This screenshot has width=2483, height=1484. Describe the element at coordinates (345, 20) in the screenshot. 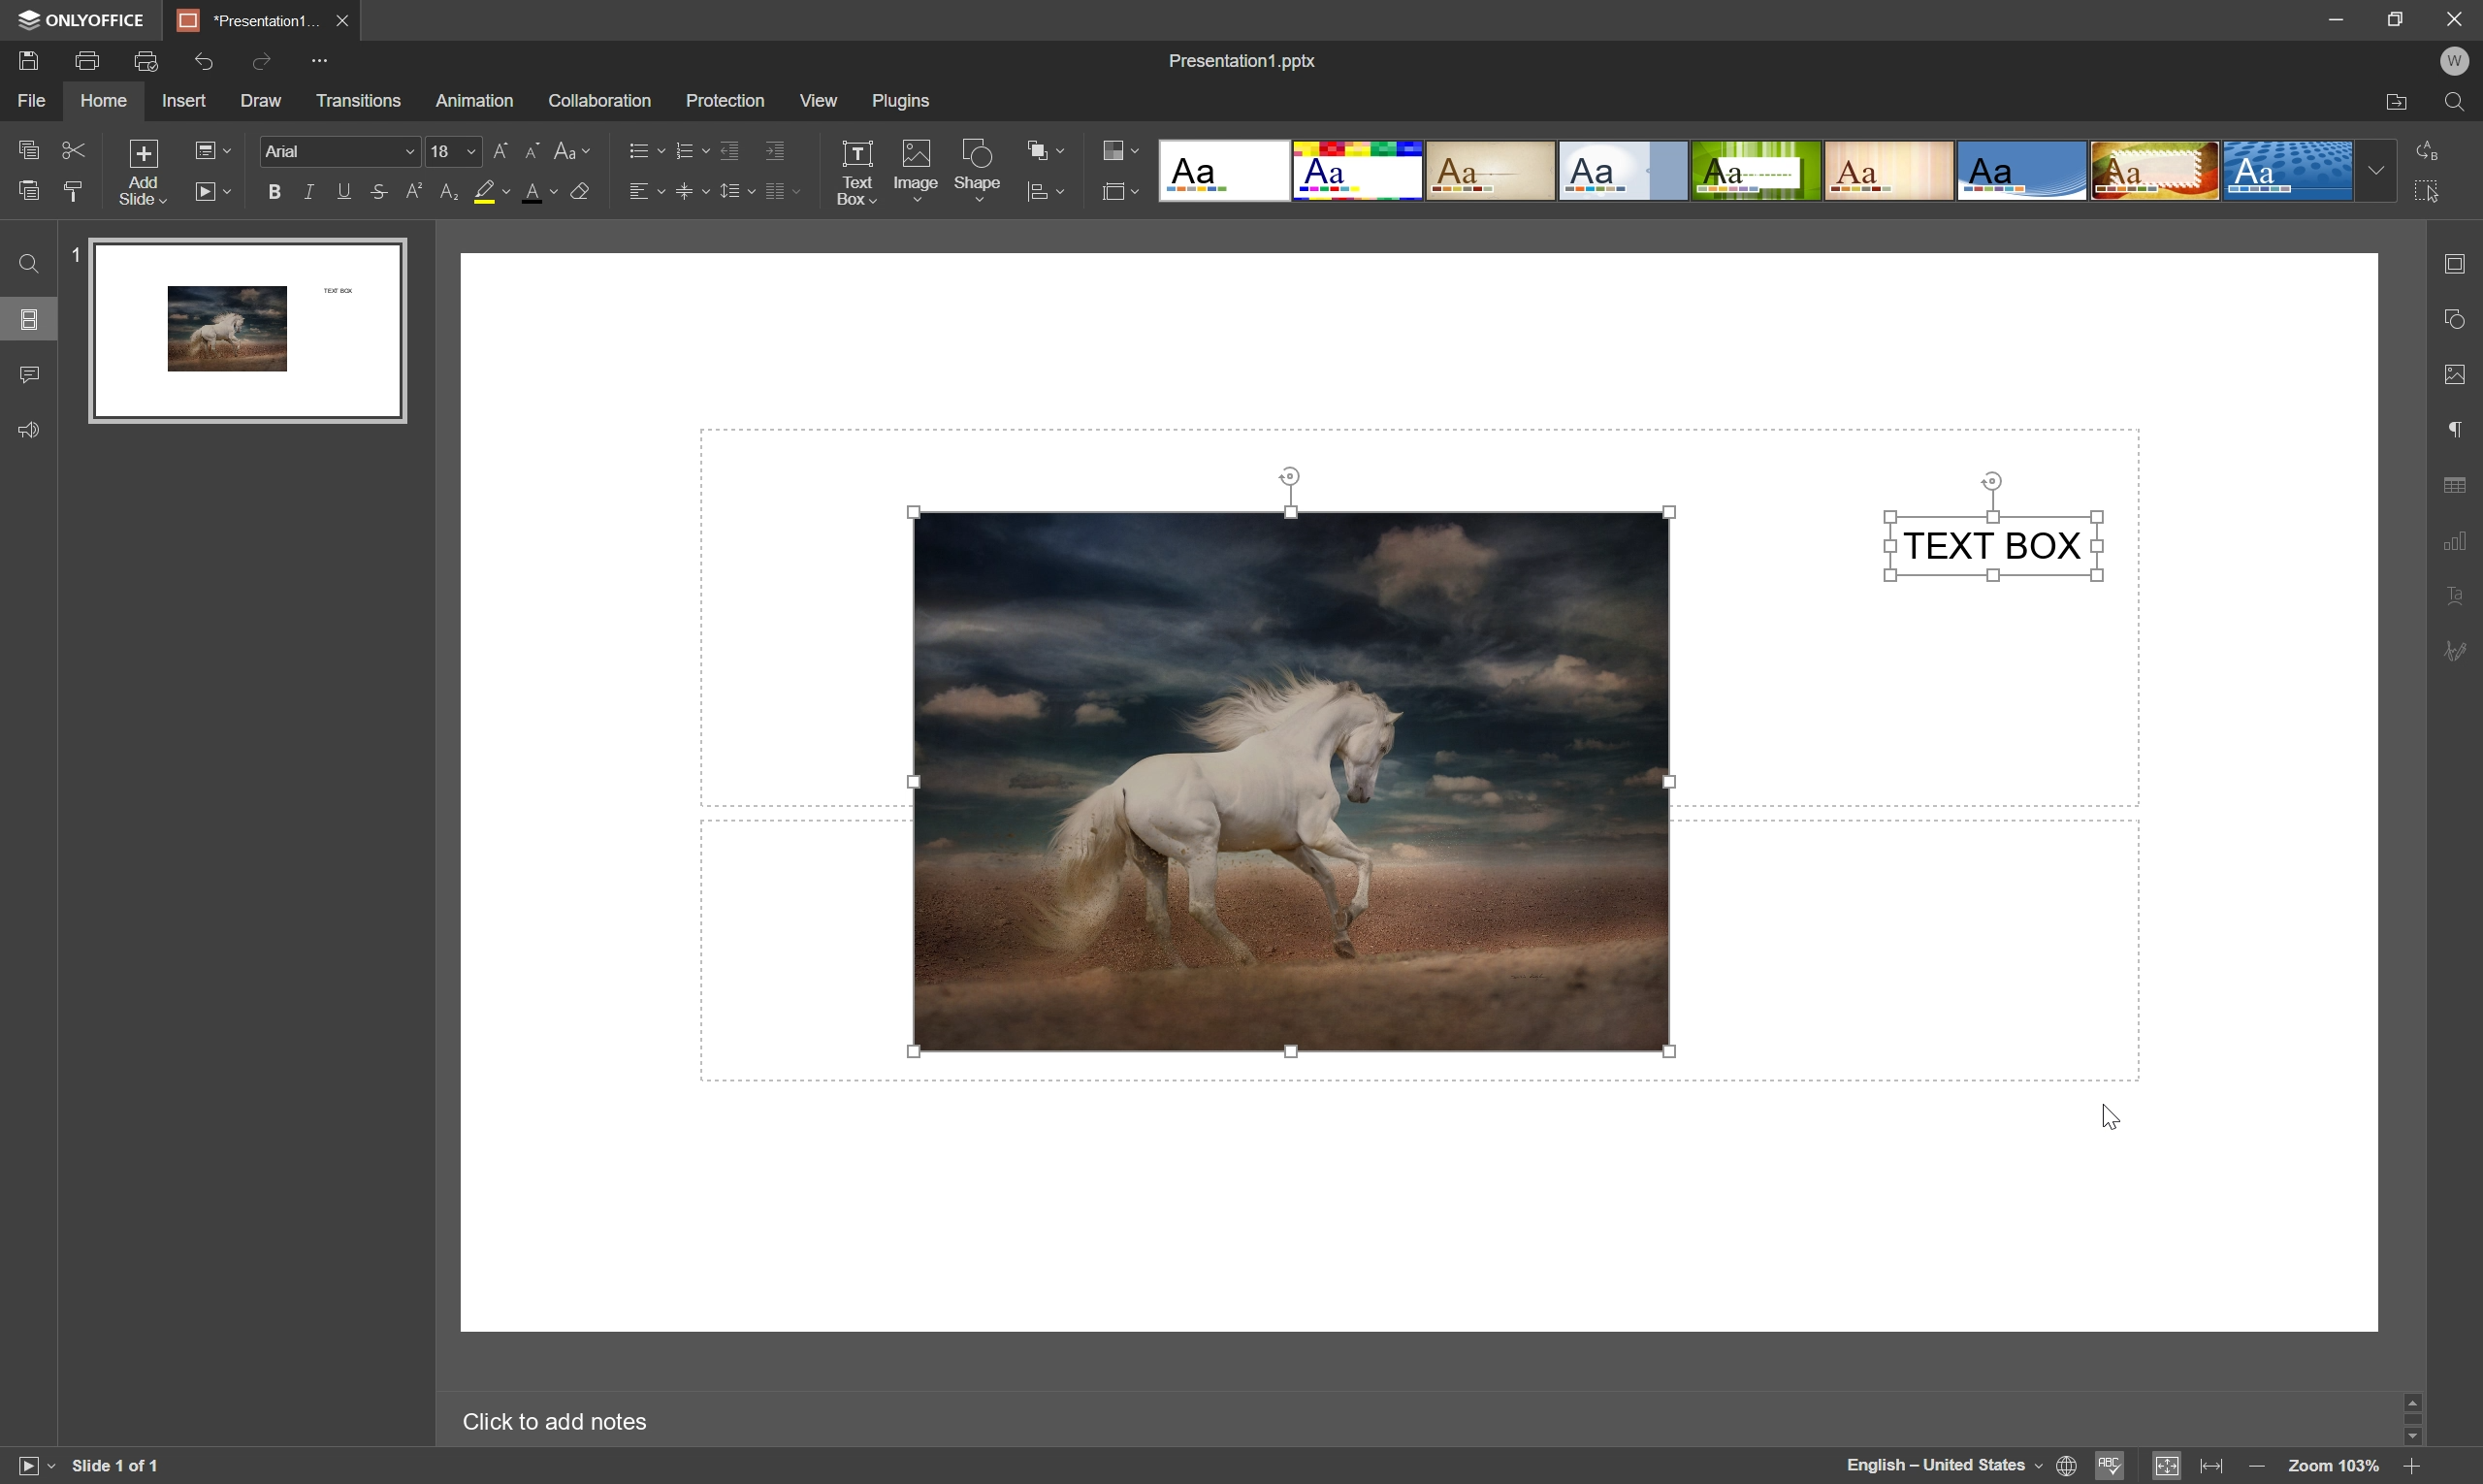

I see `close` at that location.